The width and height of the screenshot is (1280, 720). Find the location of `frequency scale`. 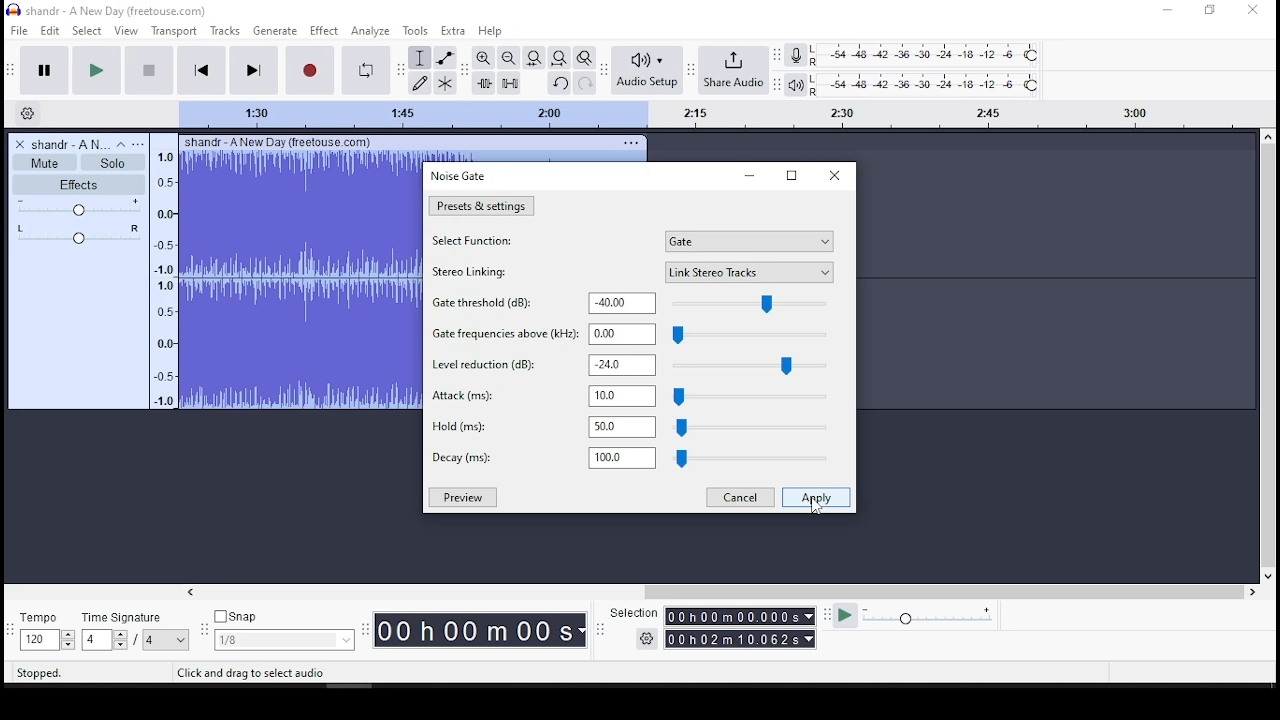

frequency scale is located at coordinates (163, 282).